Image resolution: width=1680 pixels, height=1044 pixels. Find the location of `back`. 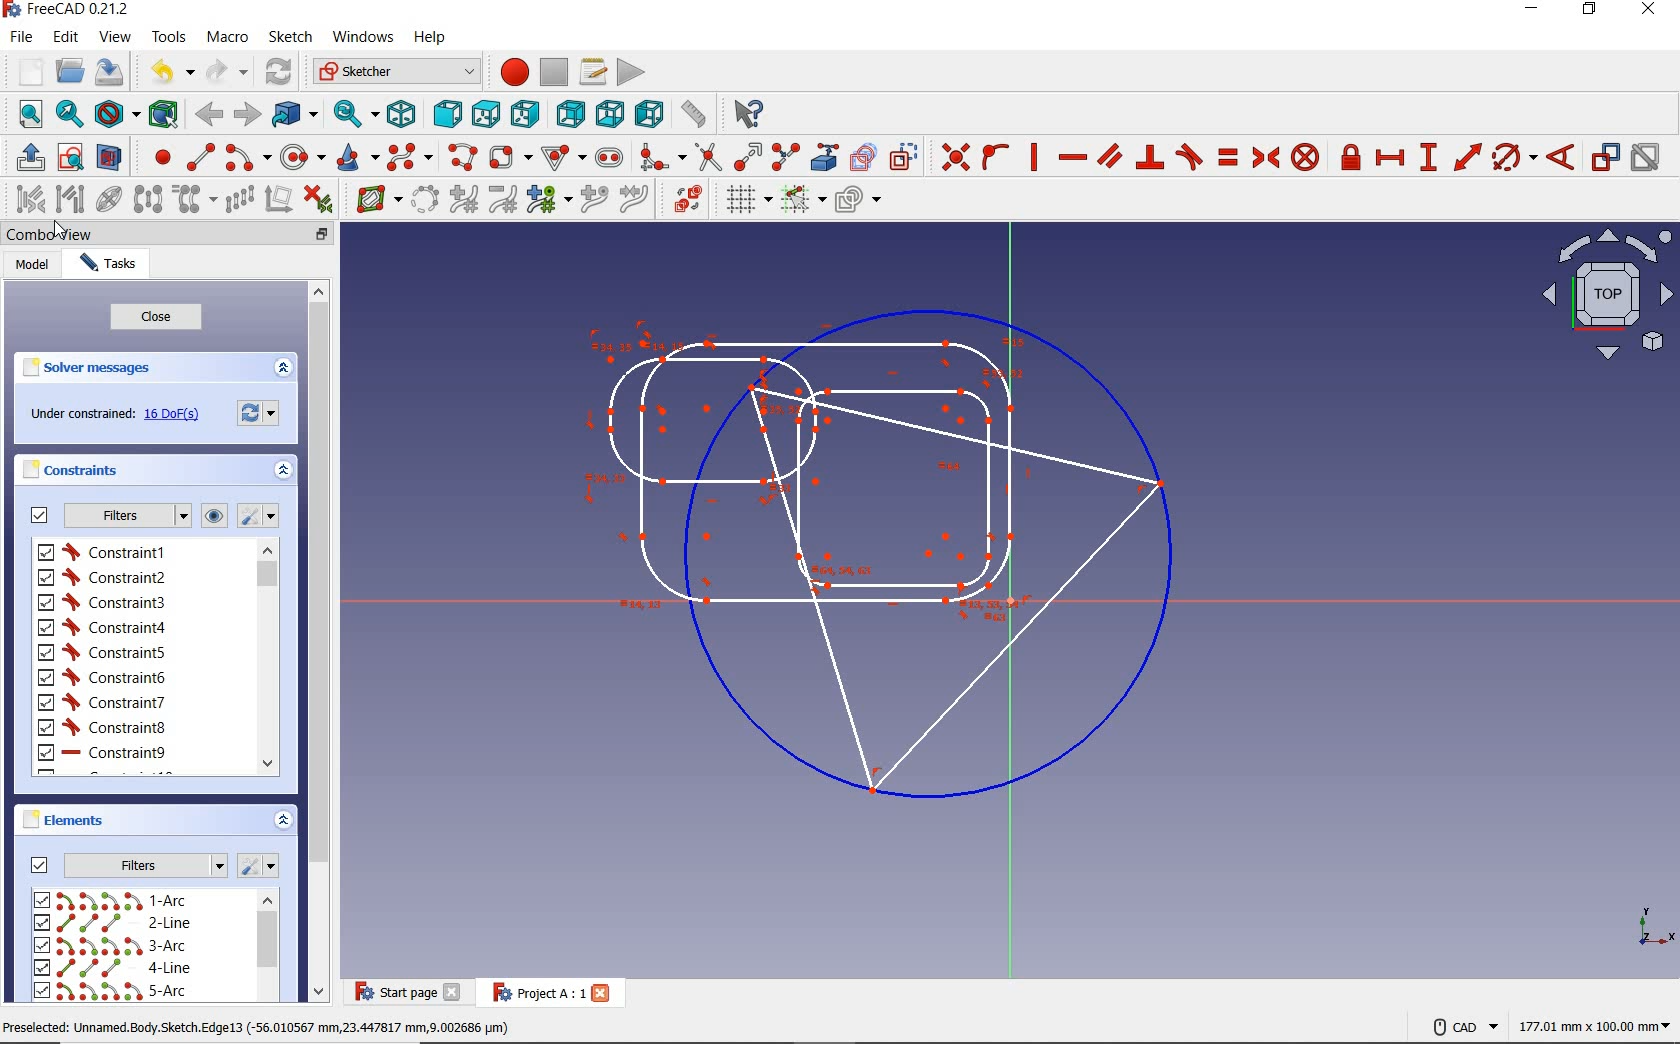

back is located at coordinates (208, 113).